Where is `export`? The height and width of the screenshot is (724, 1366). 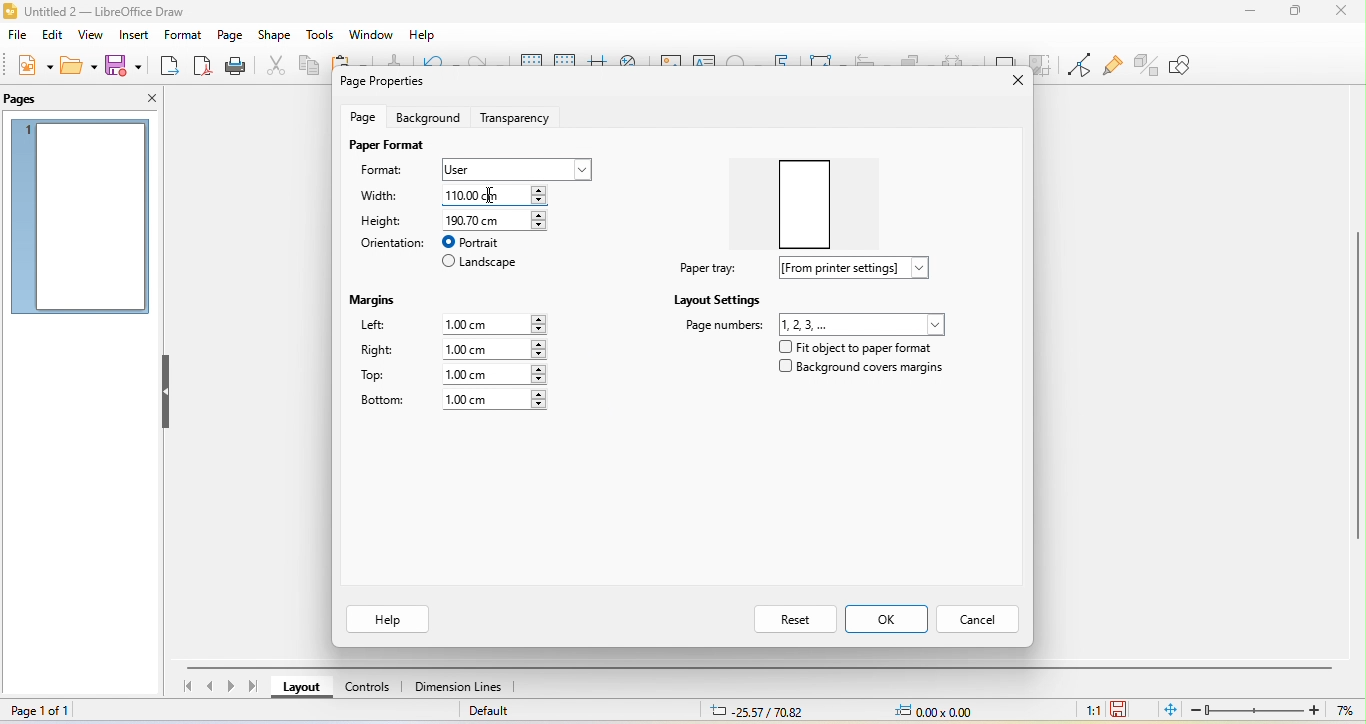 export is located at coordinates (170, 67).